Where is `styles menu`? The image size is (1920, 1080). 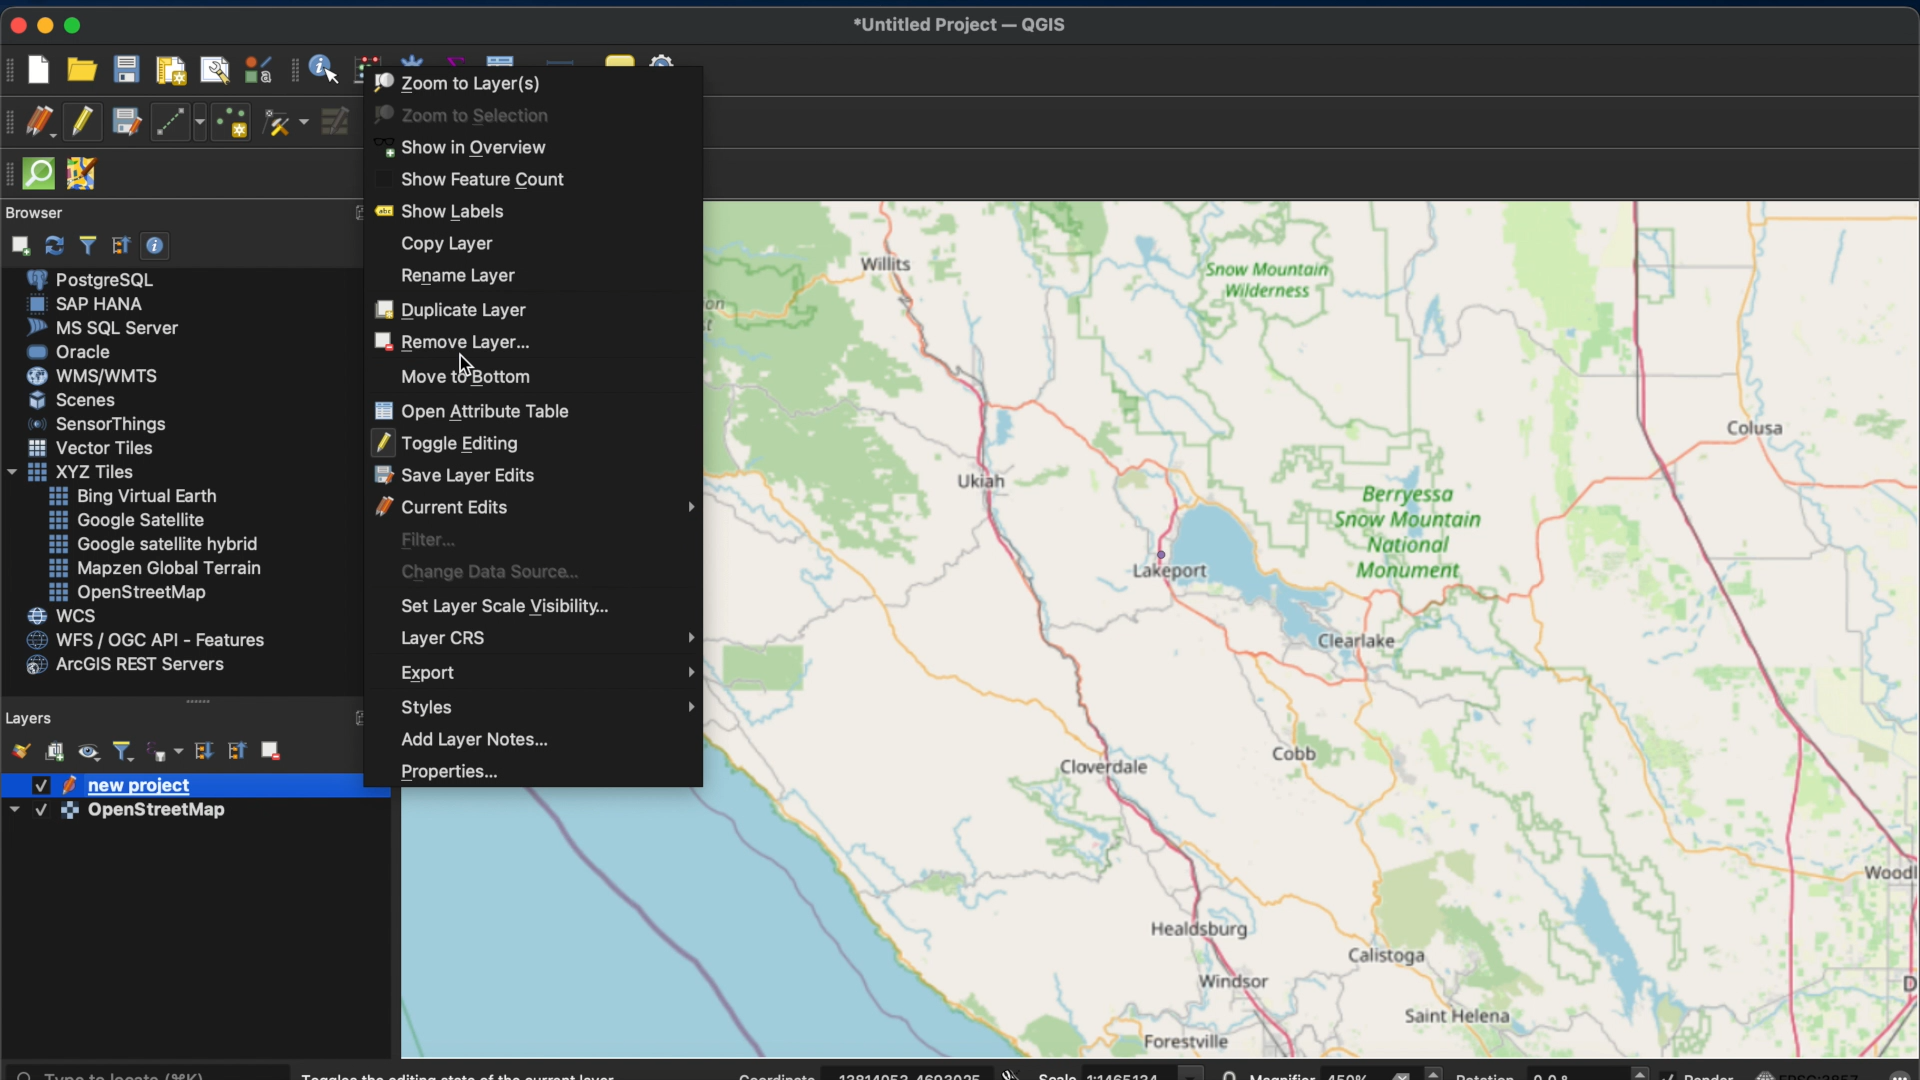
styles menu is located at coordinates (548, 707).